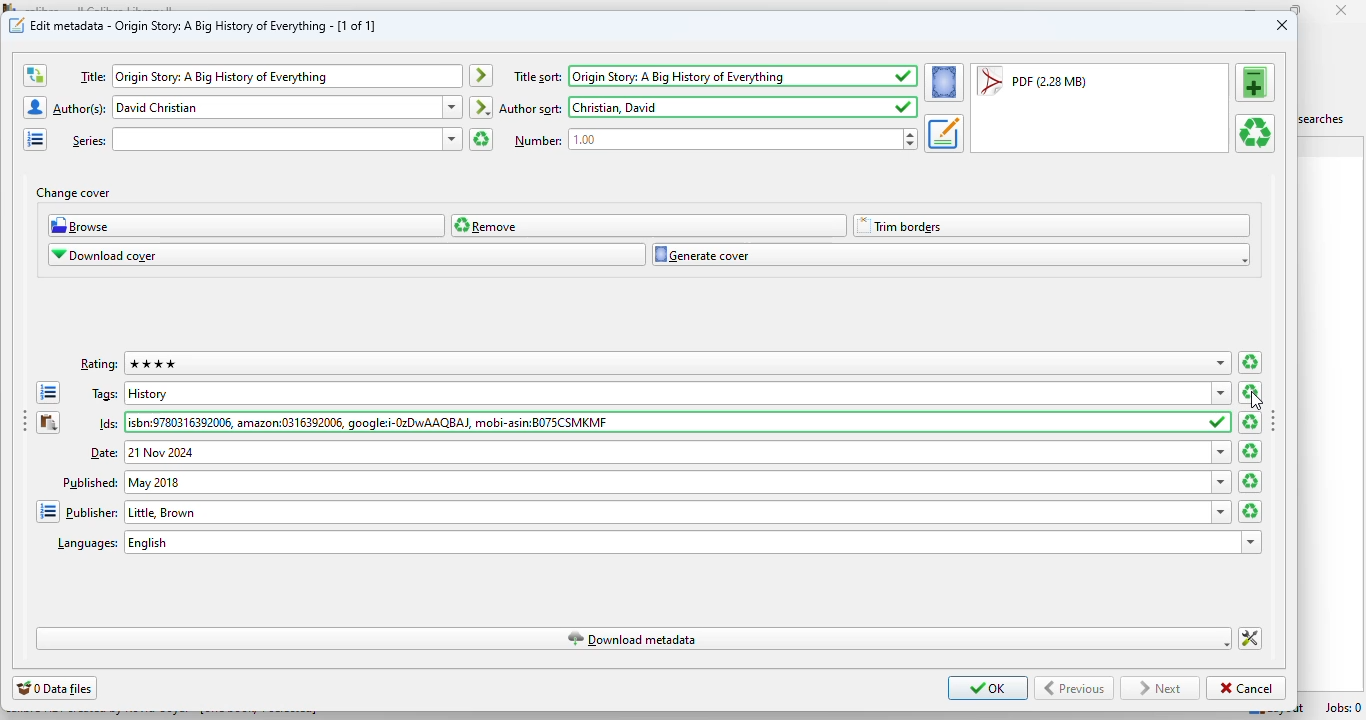 The height and width of the screenshot is (720, 1366). I want to click on set the cover of the book from the selected format, so click(945, 82).